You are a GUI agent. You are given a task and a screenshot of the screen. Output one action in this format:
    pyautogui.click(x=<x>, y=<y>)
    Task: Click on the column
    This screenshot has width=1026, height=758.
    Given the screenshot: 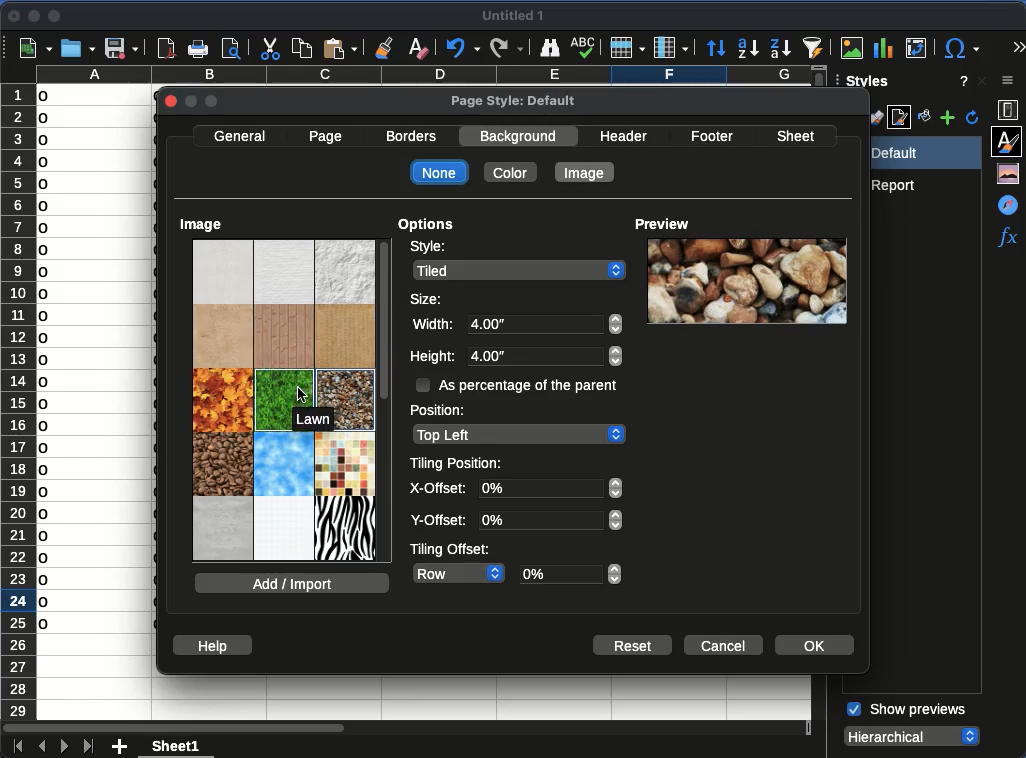 What is the action you would take?
    pyautogui.click(x=670, y=47)
    